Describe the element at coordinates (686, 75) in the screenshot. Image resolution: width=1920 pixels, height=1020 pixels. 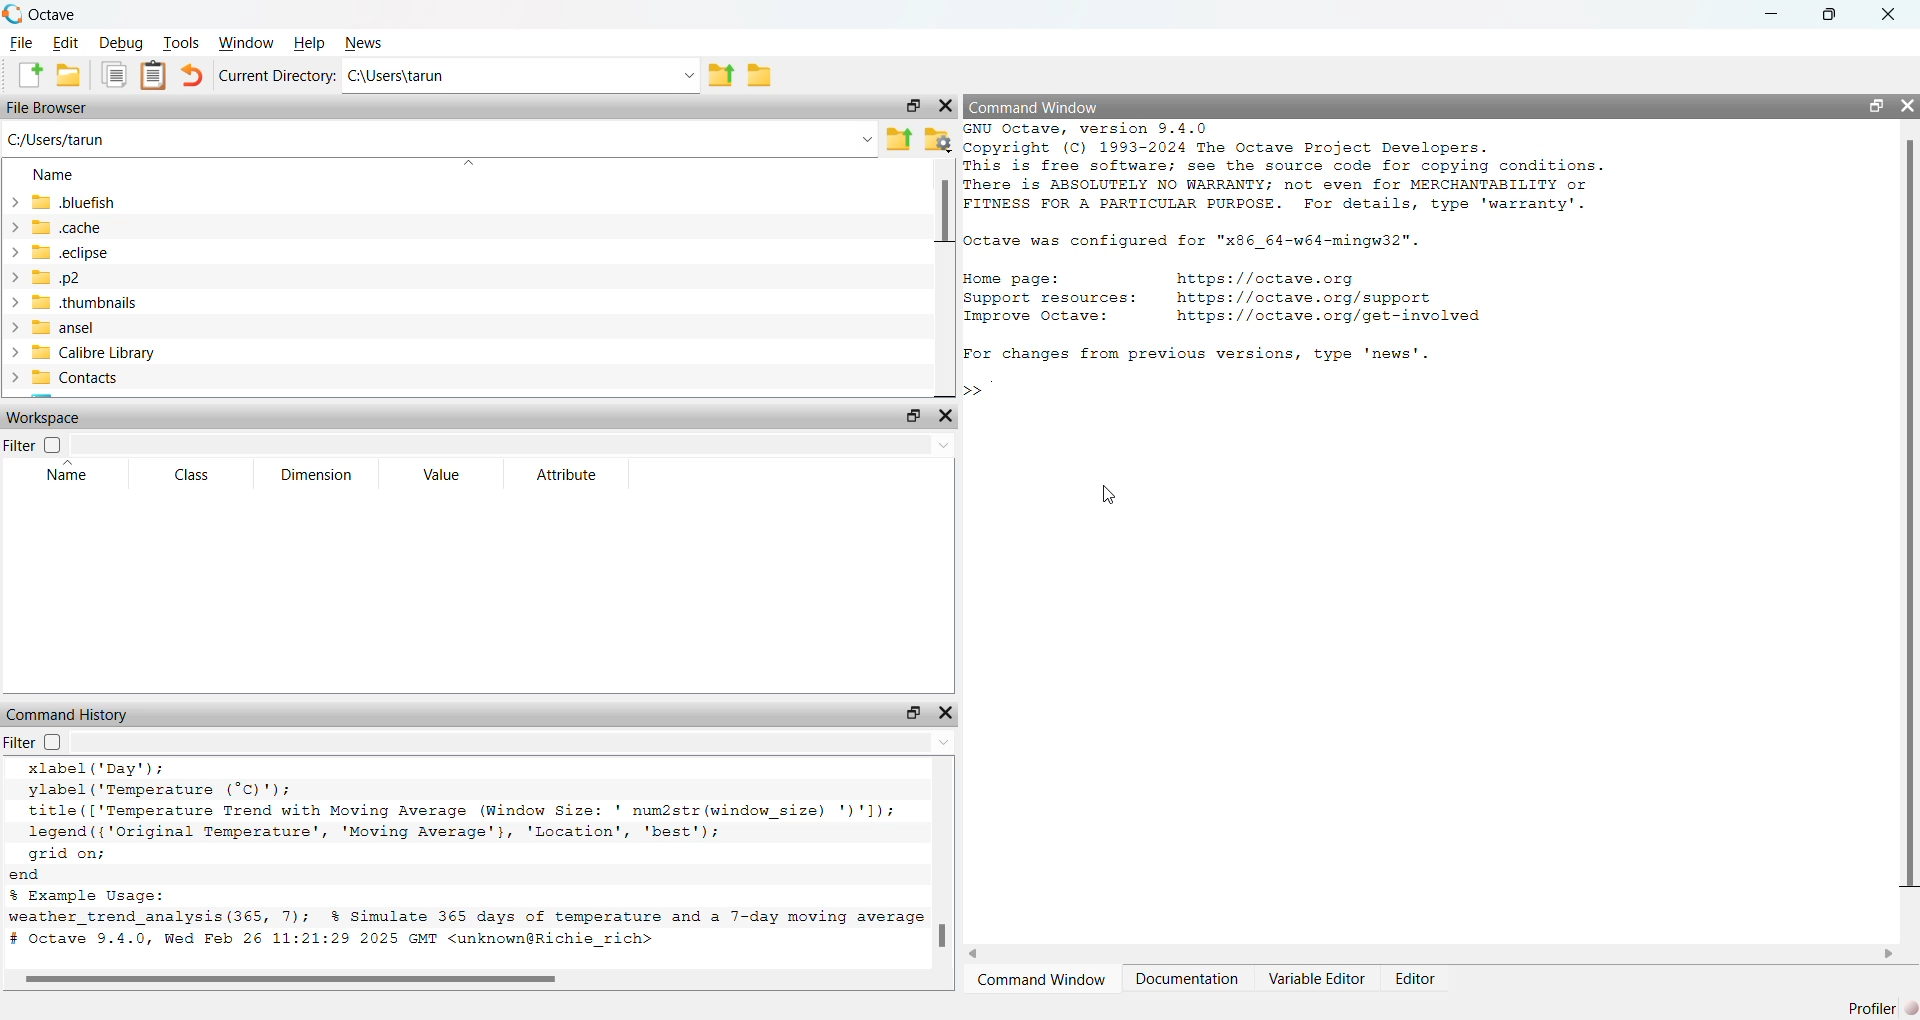
I see `dropdown` at that location.